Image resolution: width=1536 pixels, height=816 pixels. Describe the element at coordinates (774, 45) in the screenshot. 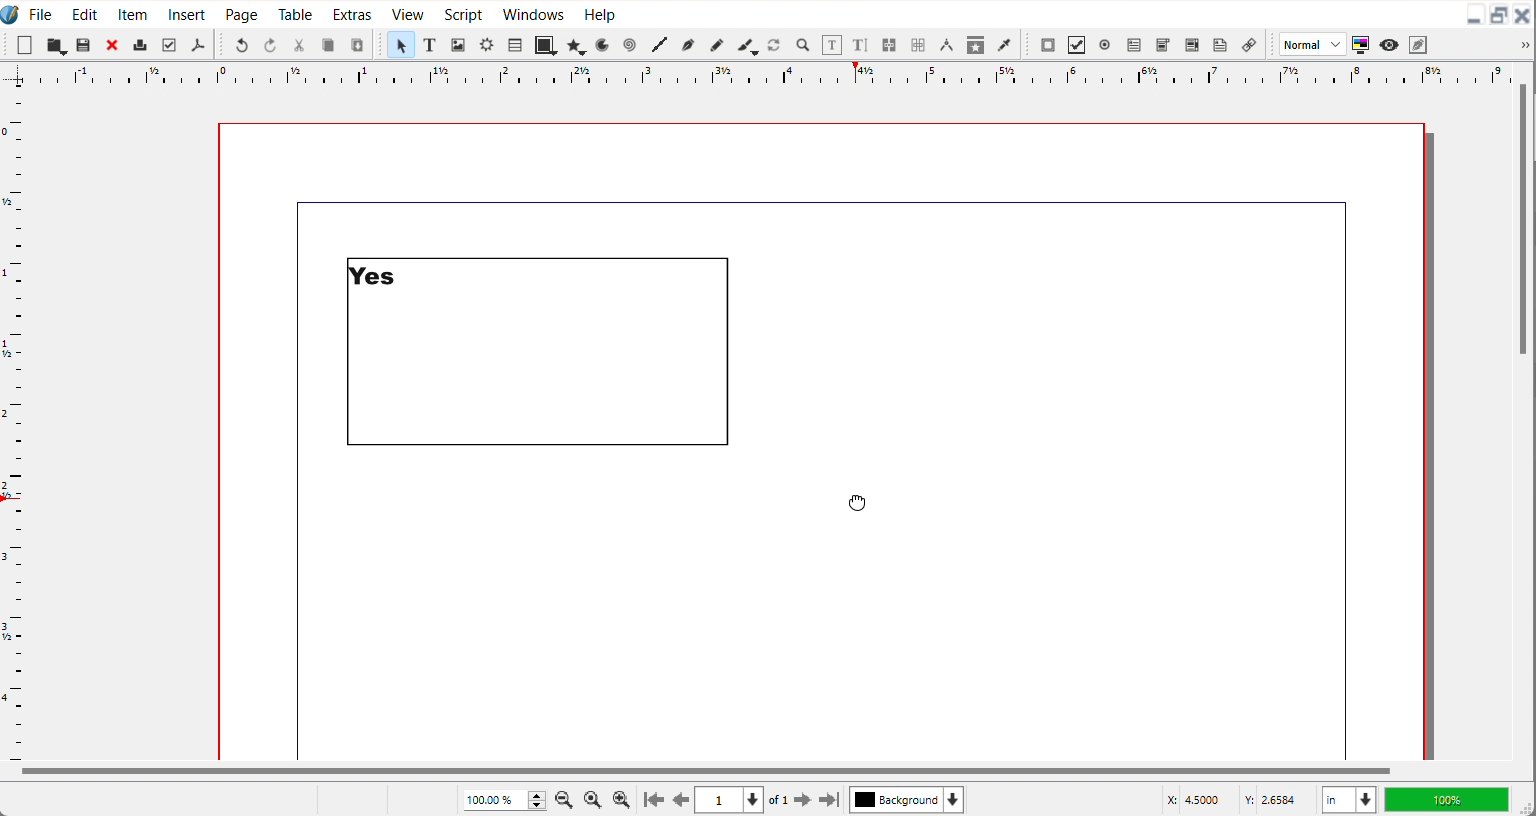

I see `Rotate item` at that location.